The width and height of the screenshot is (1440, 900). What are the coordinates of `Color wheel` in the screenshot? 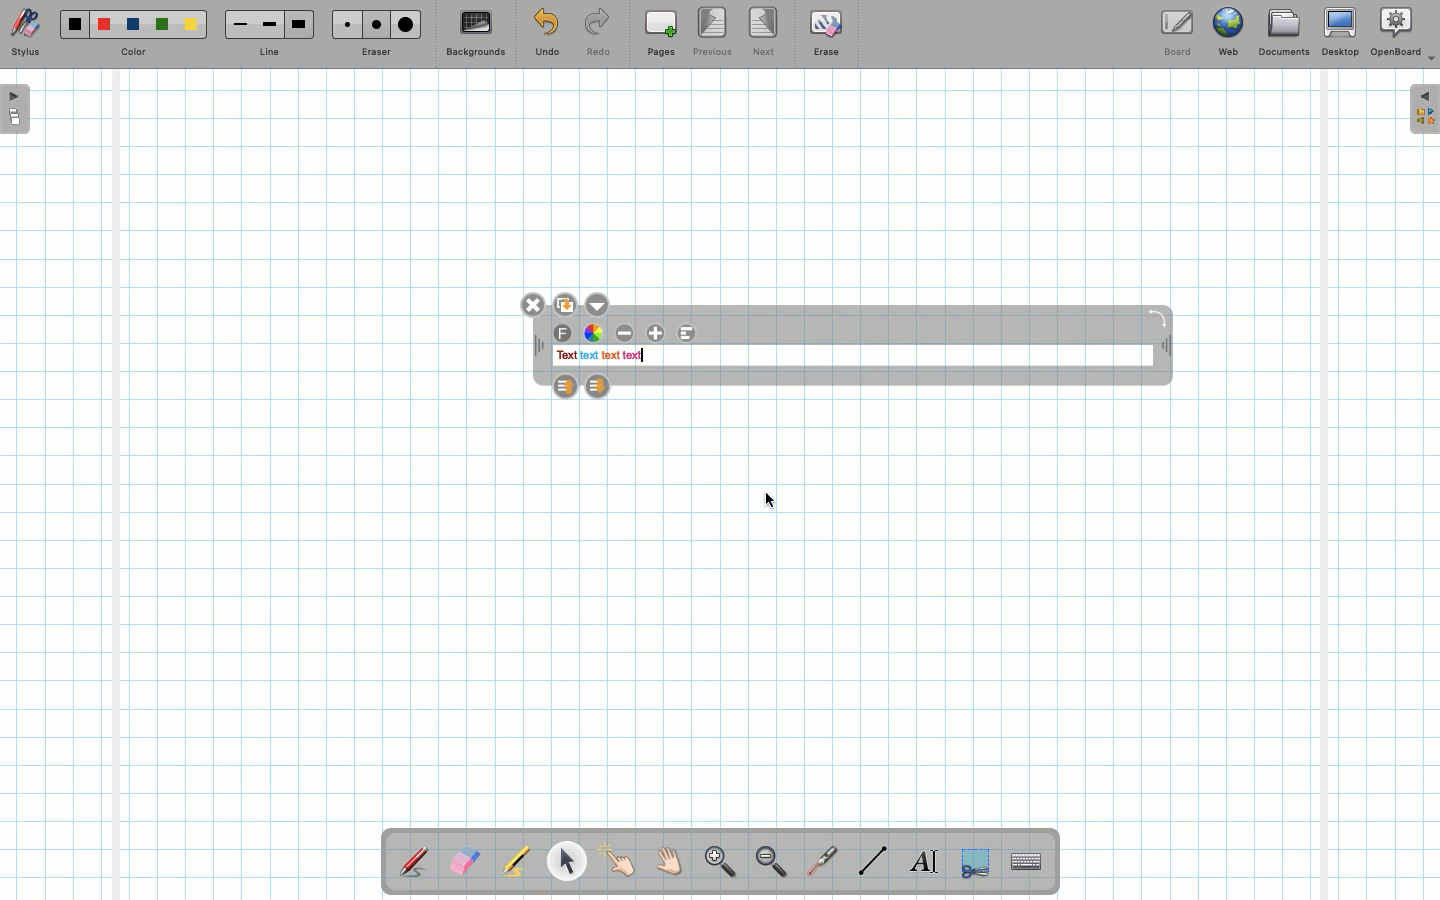 It's located at (593, 333).